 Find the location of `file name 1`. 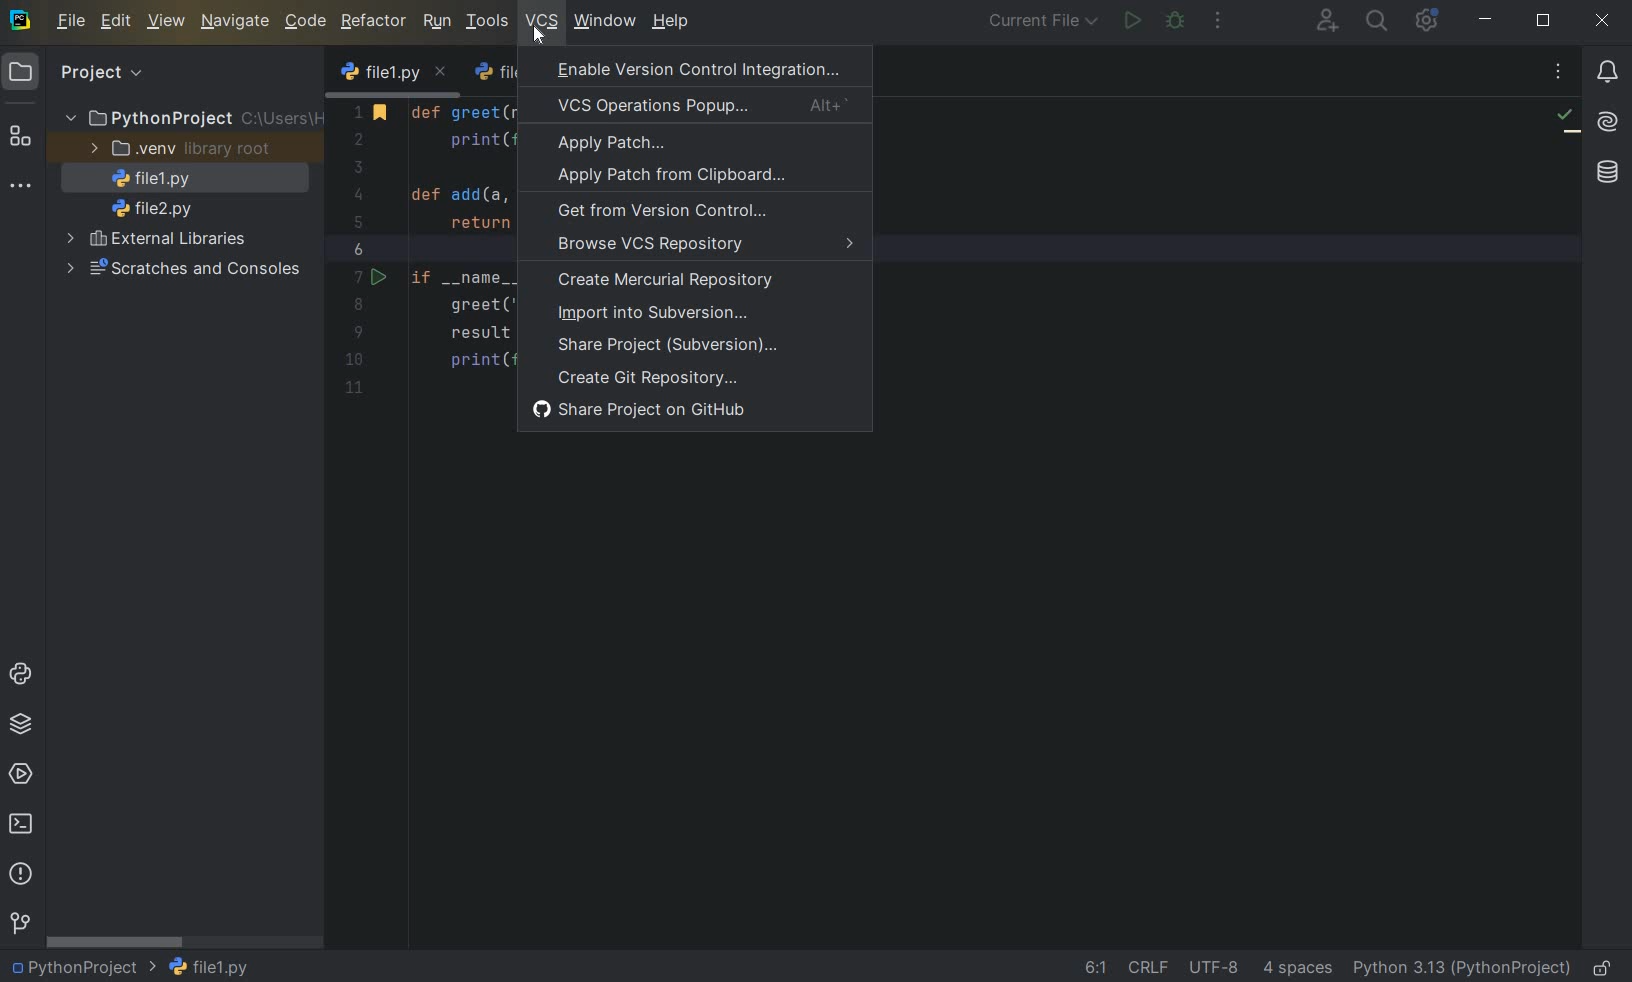

file name 1 is located at coordinates (146, 179).